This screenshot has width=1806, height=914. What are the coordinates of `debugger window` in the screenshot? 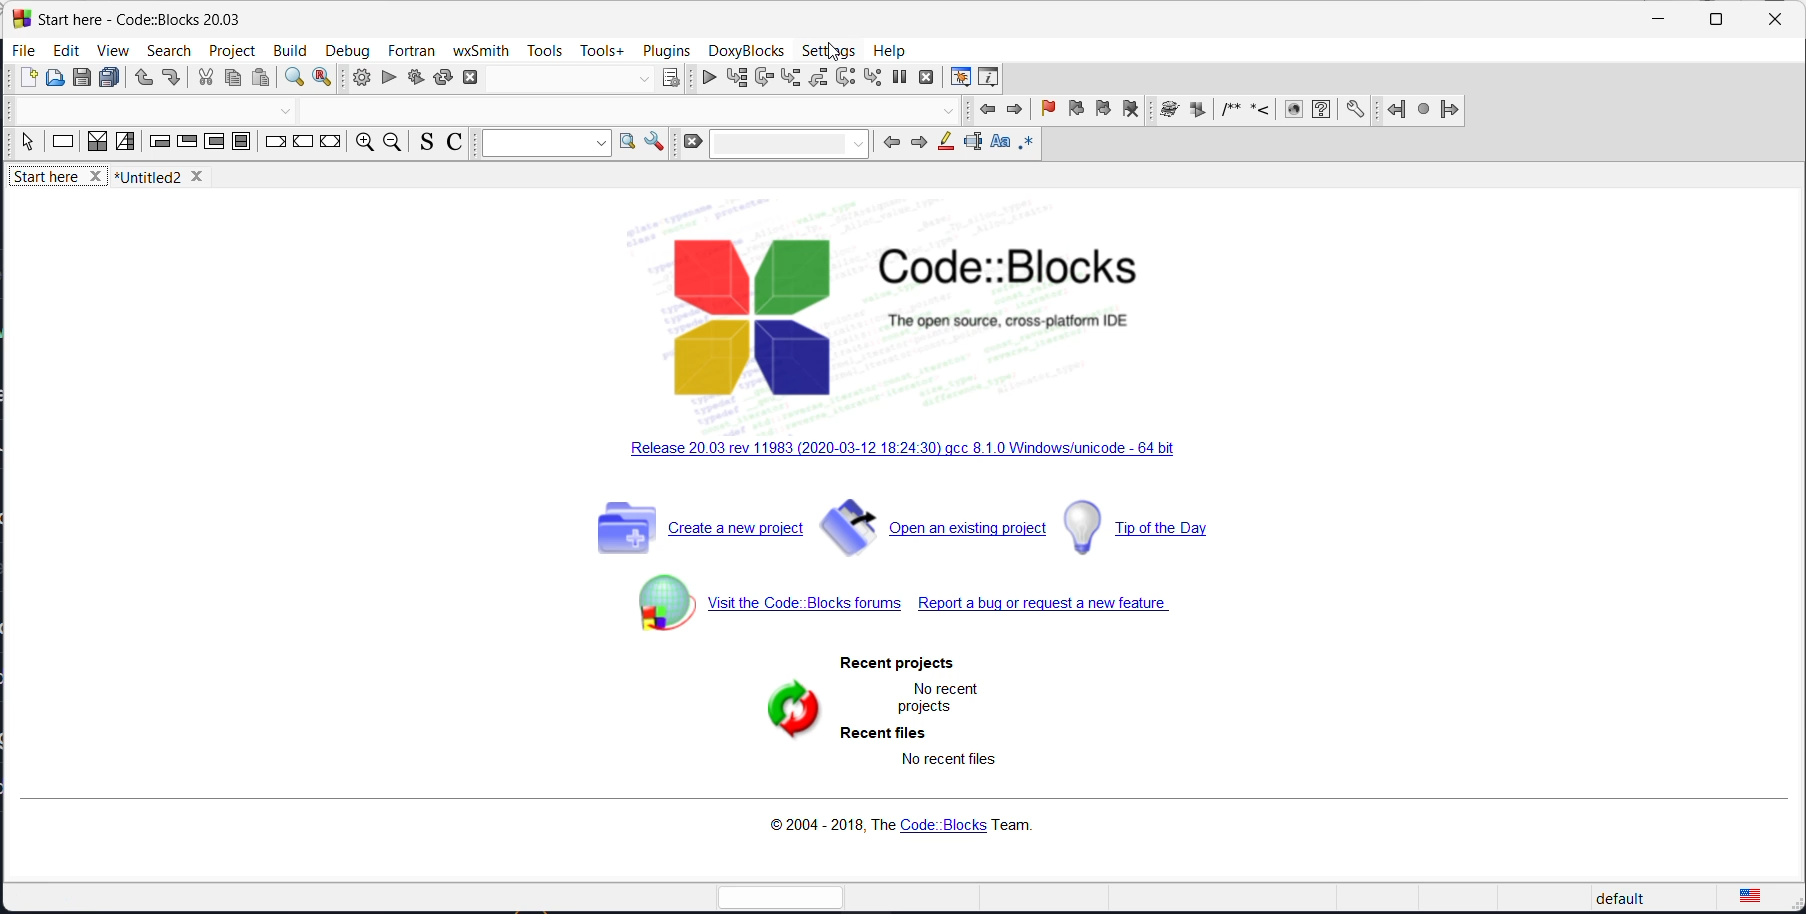 It's located at (957, 77).